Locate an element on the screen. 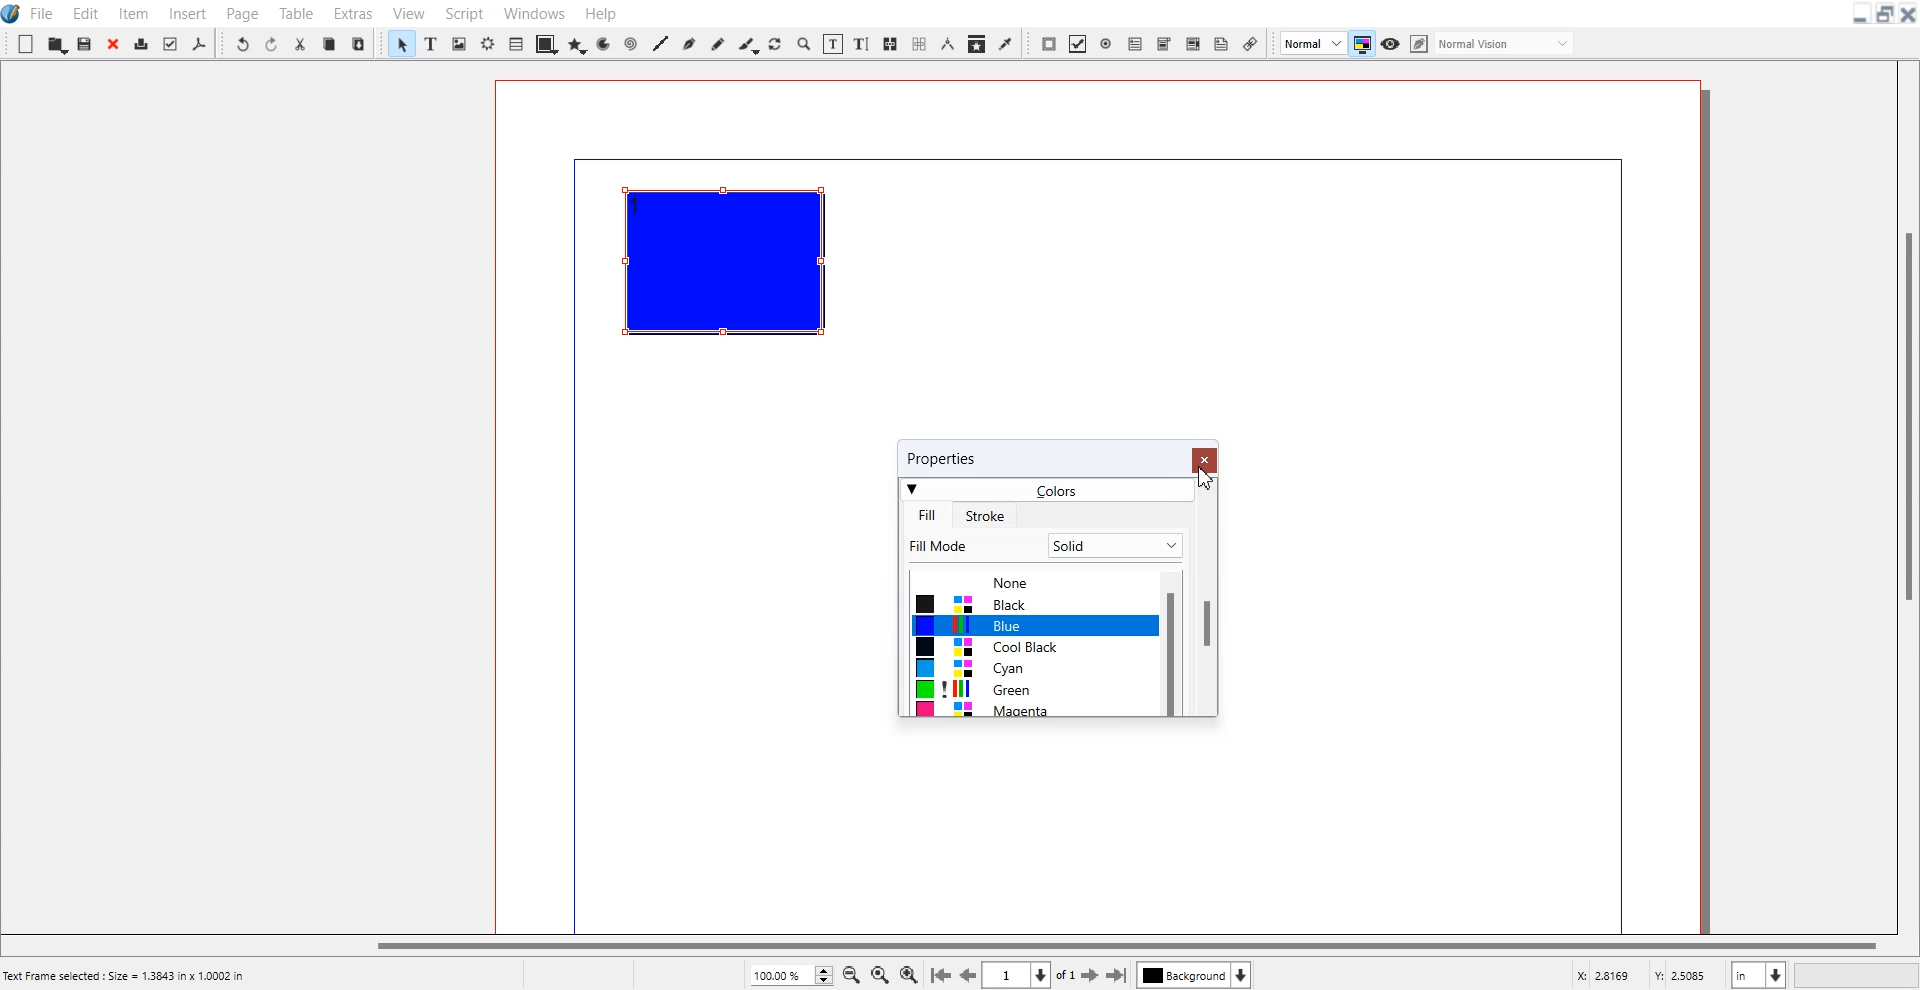 This screenshot has width=1920, height=990. PDF Combo Box is located at coordinates (1165, 44).